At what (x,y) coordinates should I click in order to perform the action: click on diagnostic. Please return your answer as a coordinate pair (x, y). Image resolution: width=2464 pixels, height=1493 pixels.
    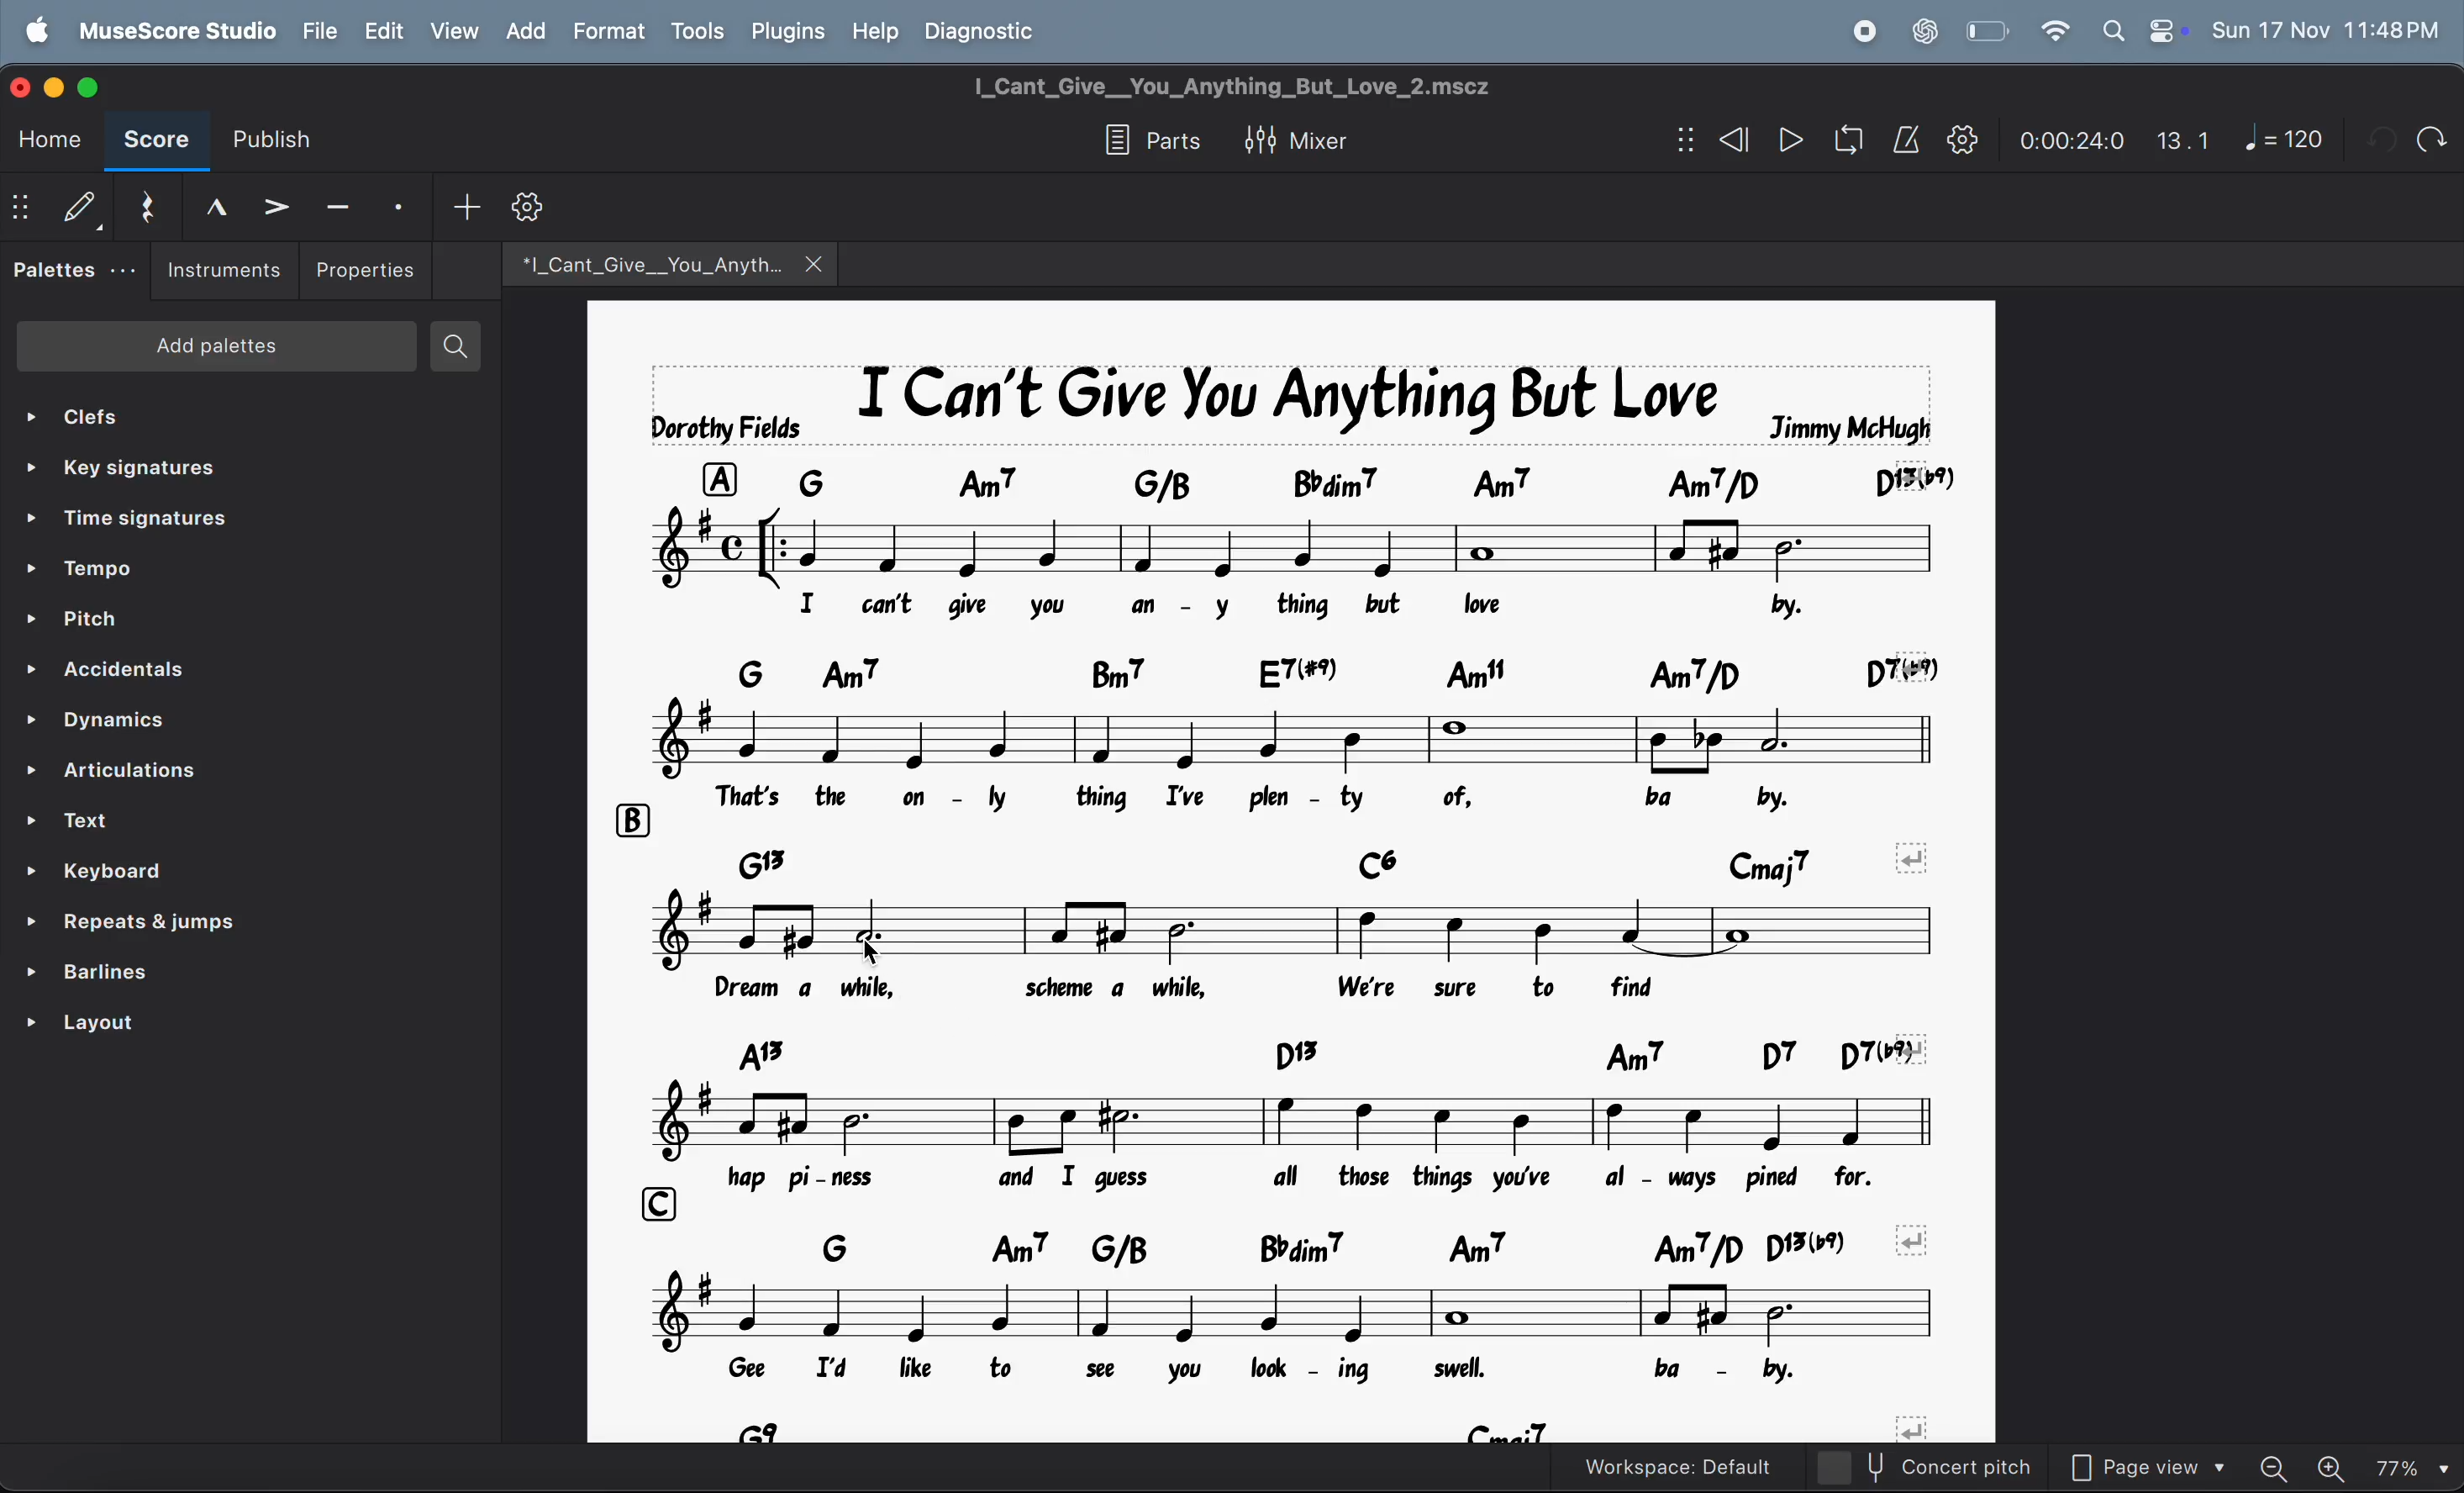
    Looking at the image, I should click on (992, 34).